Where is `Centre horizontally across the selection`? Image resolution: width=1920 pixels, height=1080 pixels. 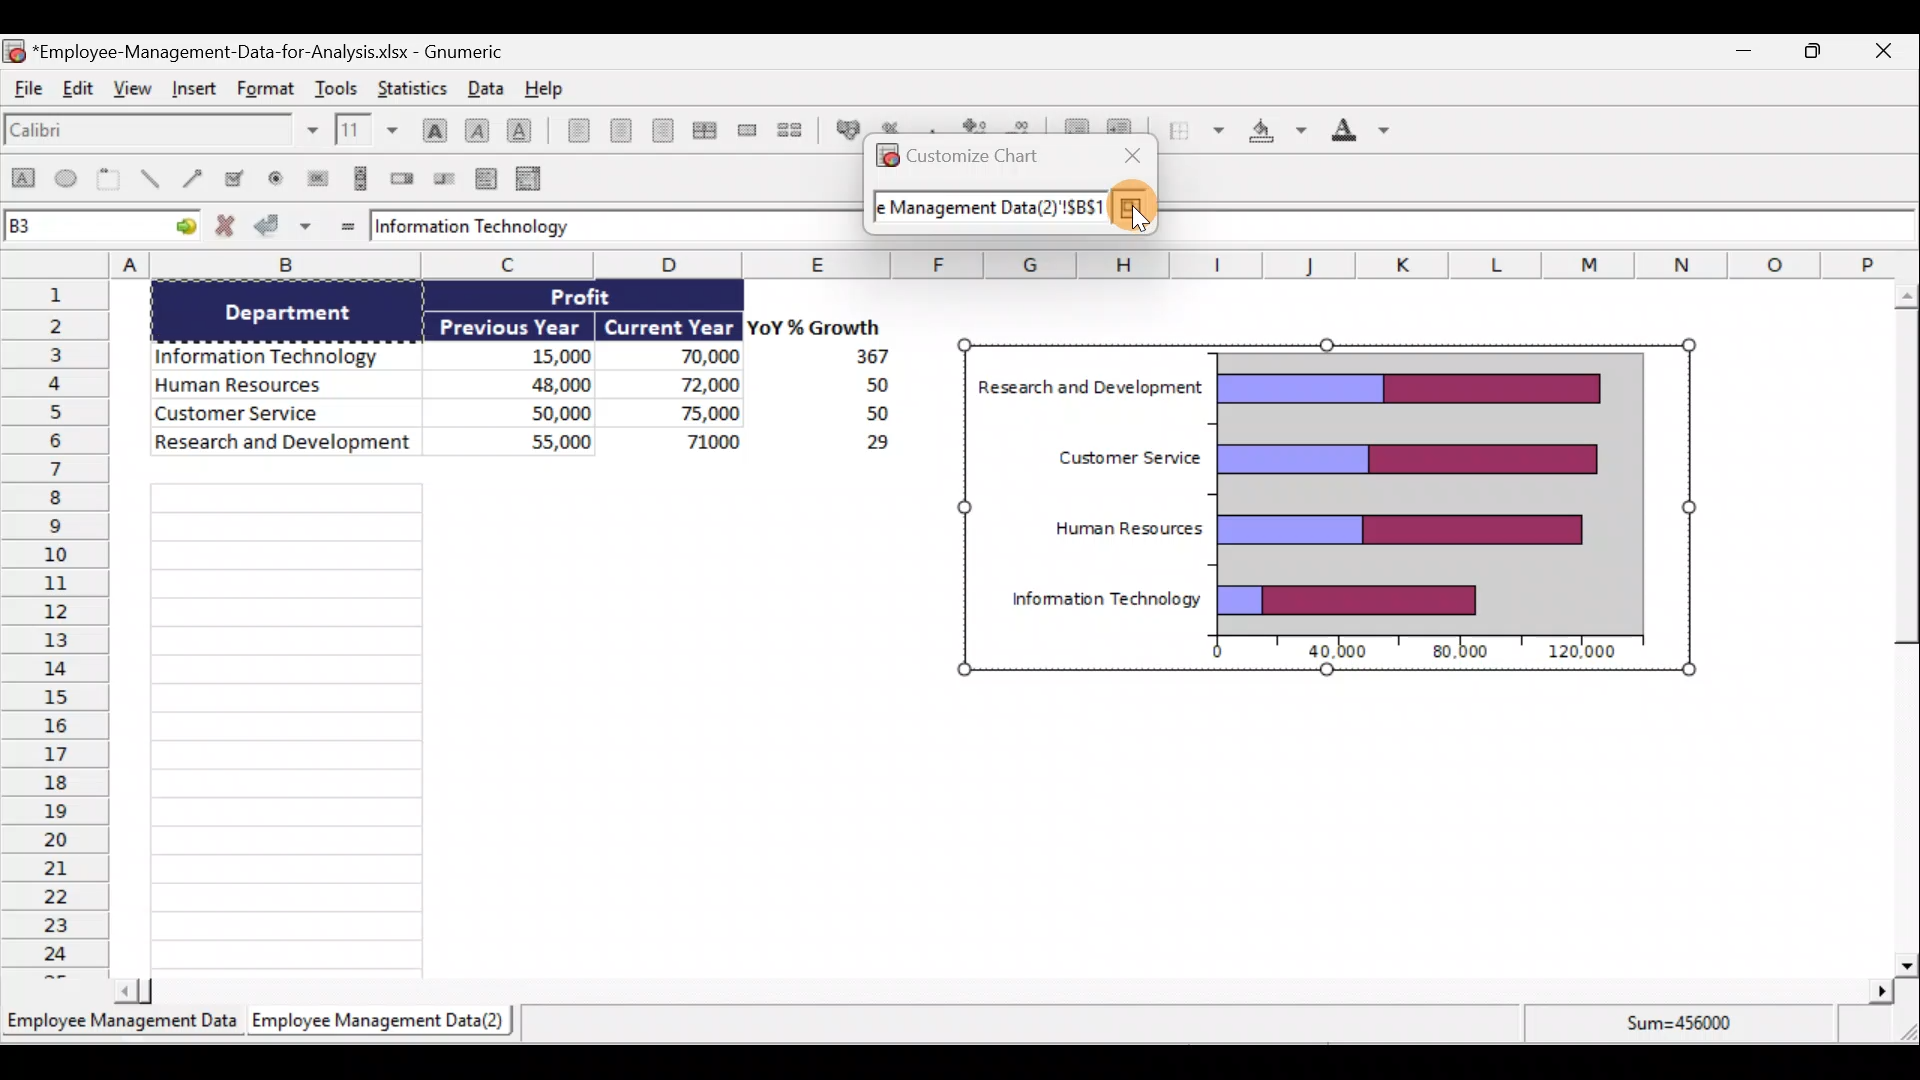 Centre horizontally across the selection is located at coordinates (709, 130).